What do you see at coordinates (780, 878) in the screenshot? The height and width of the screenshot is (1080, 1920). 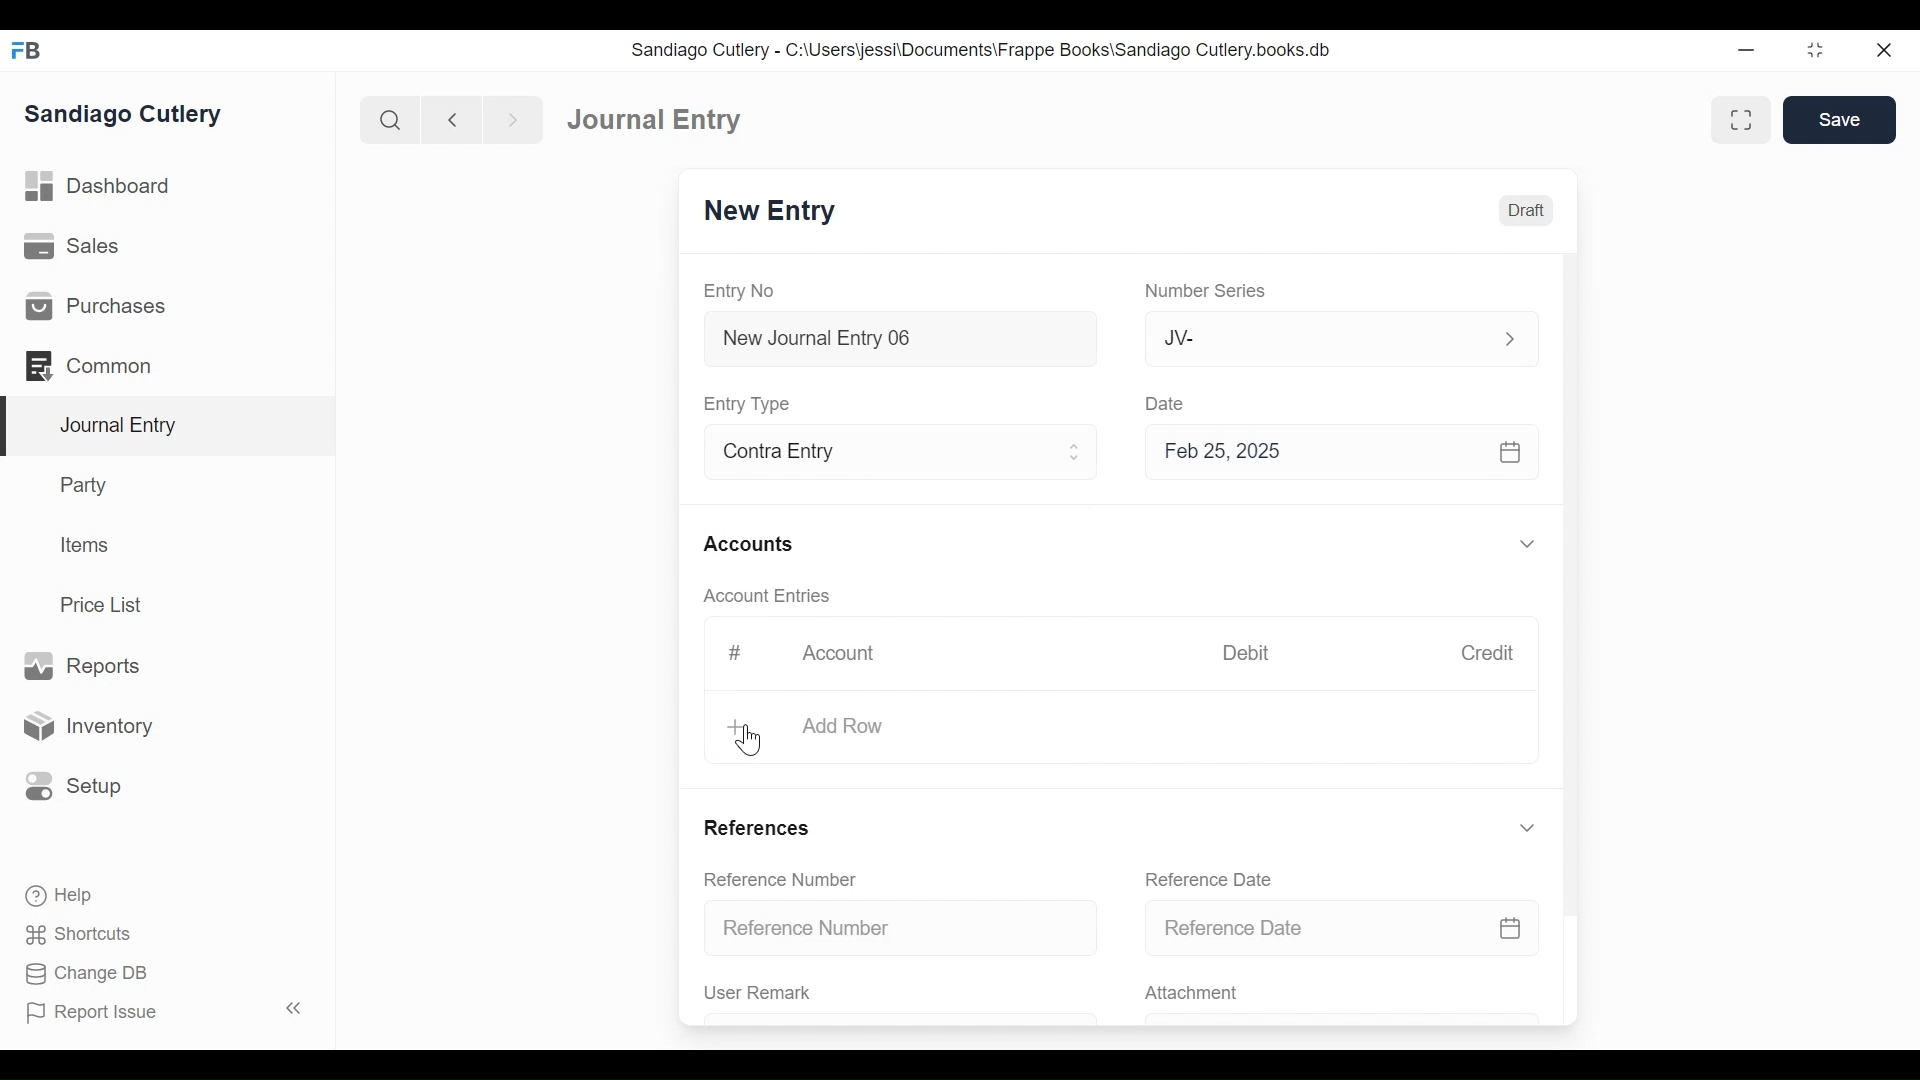 I see `Reference Number` at bounding box center [780, 878].